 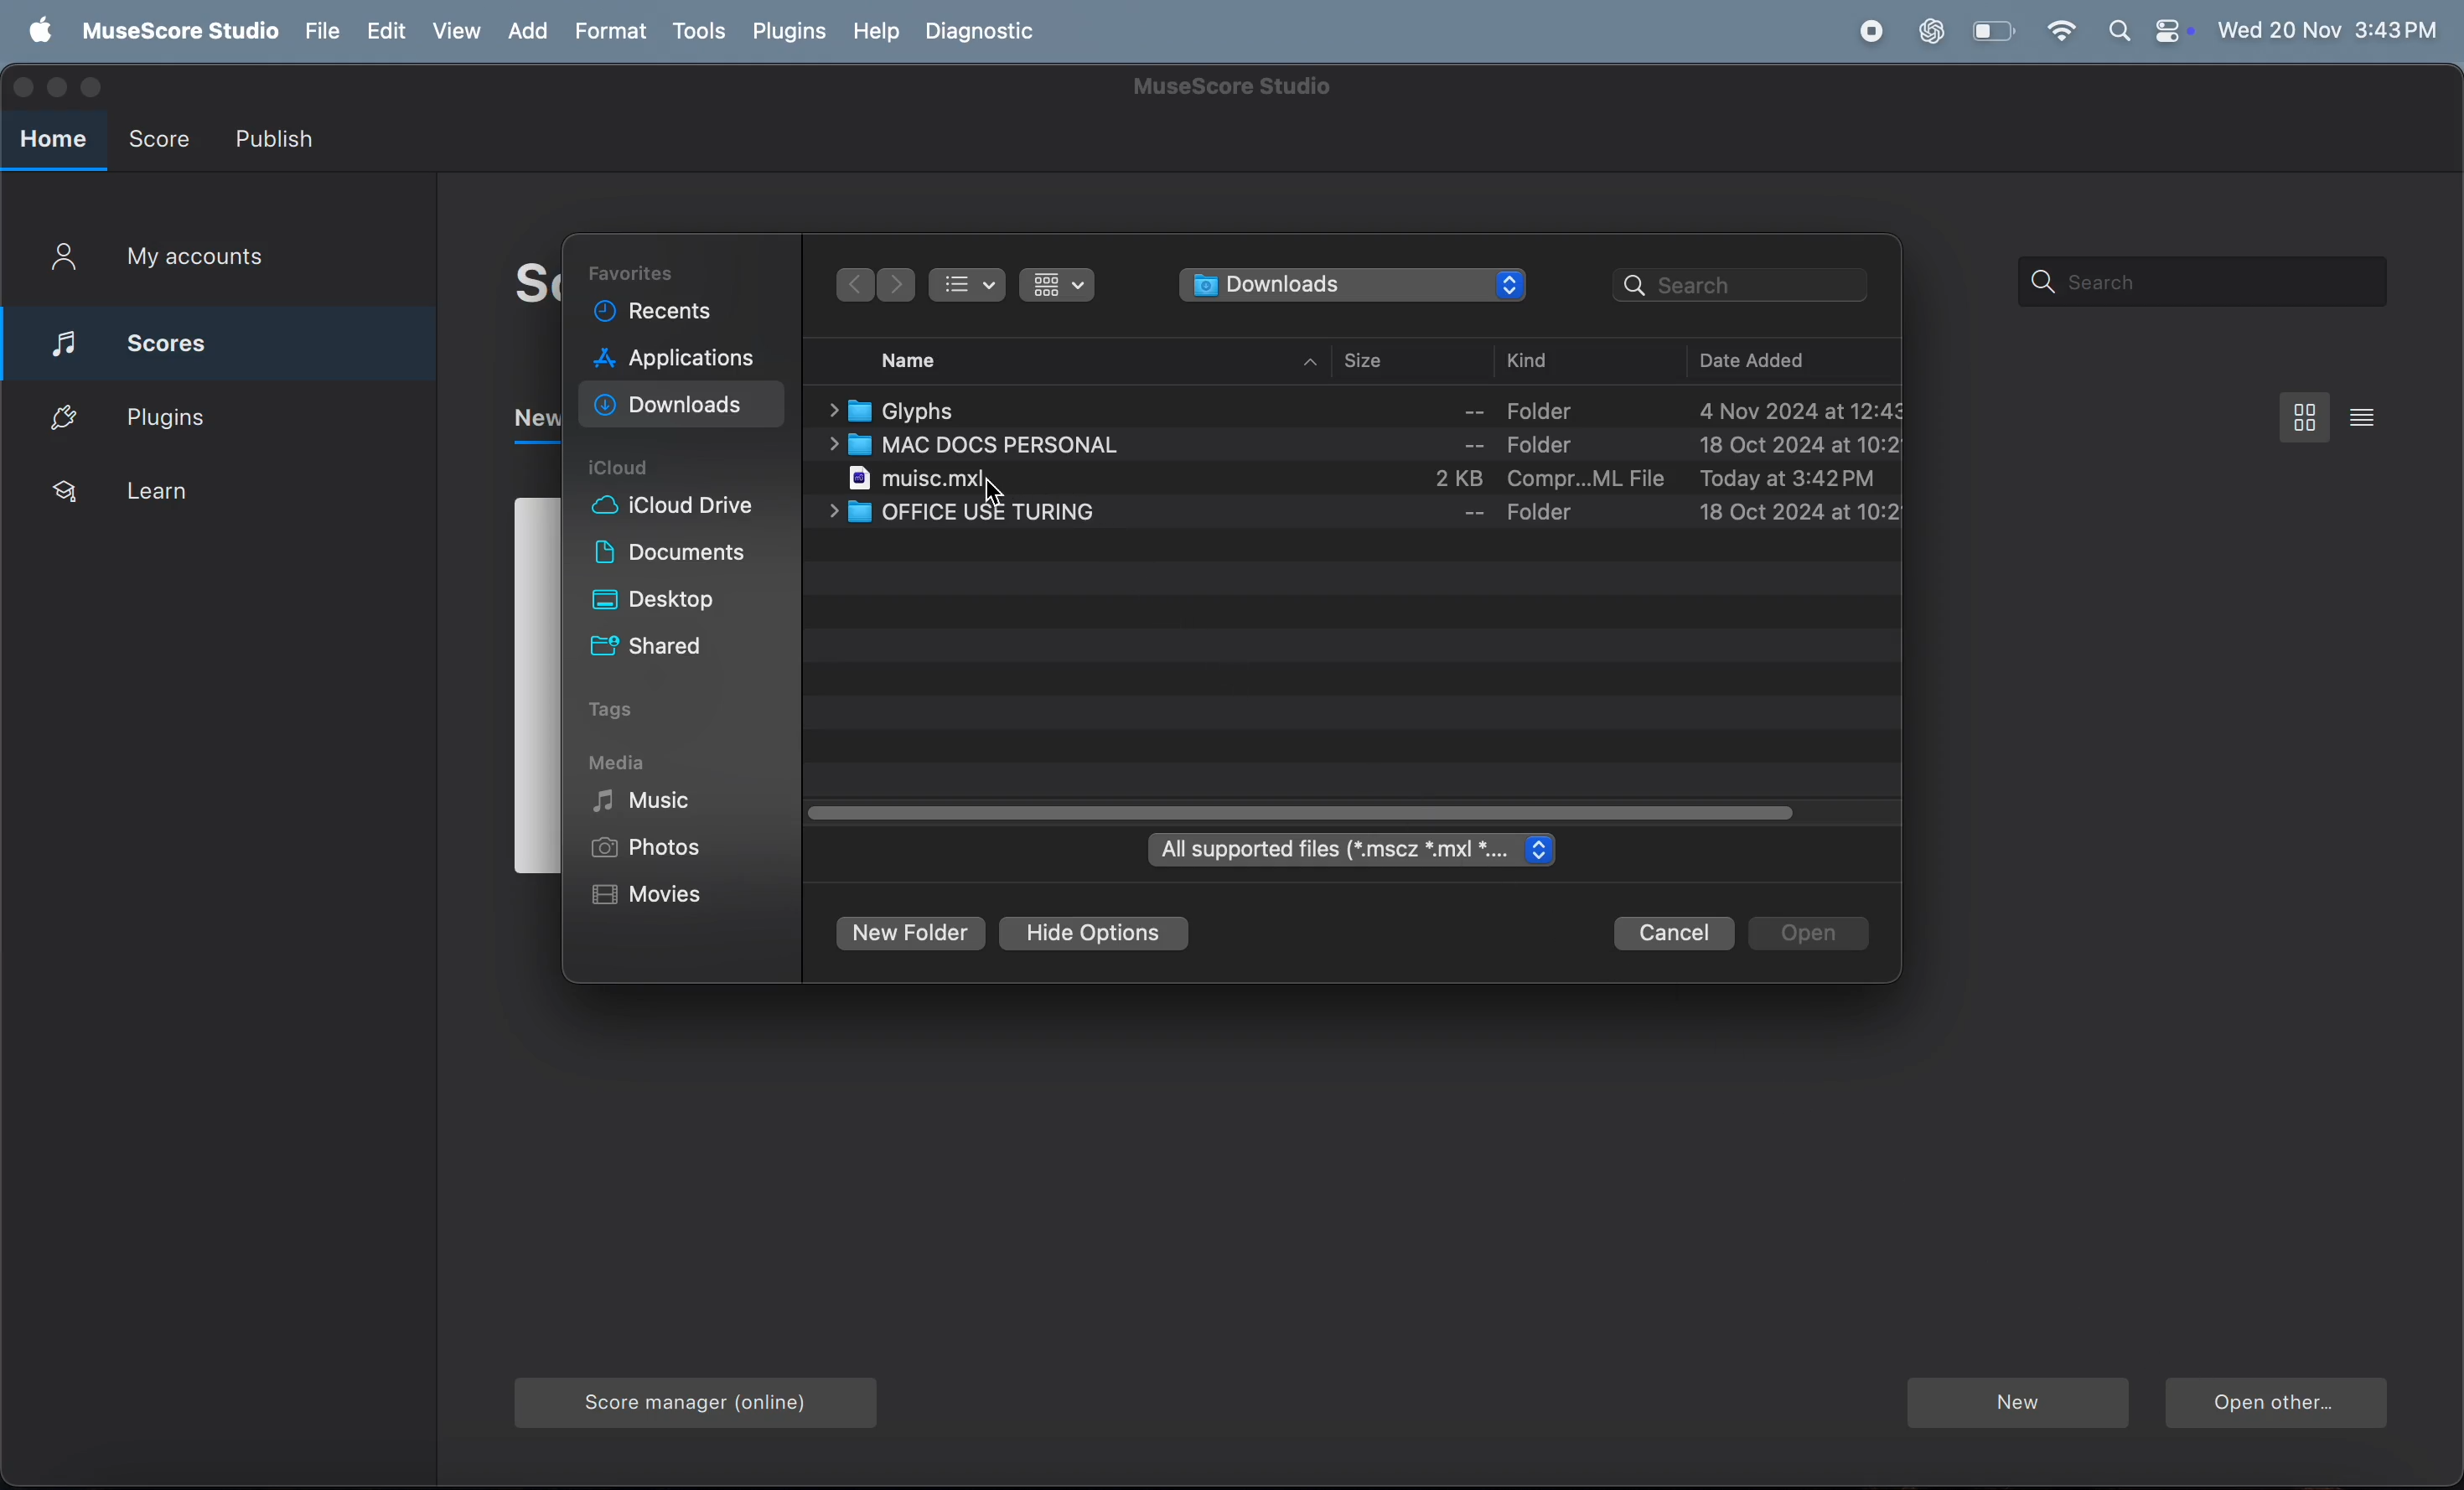 I want to click on record, so click(x=1872, y=32).